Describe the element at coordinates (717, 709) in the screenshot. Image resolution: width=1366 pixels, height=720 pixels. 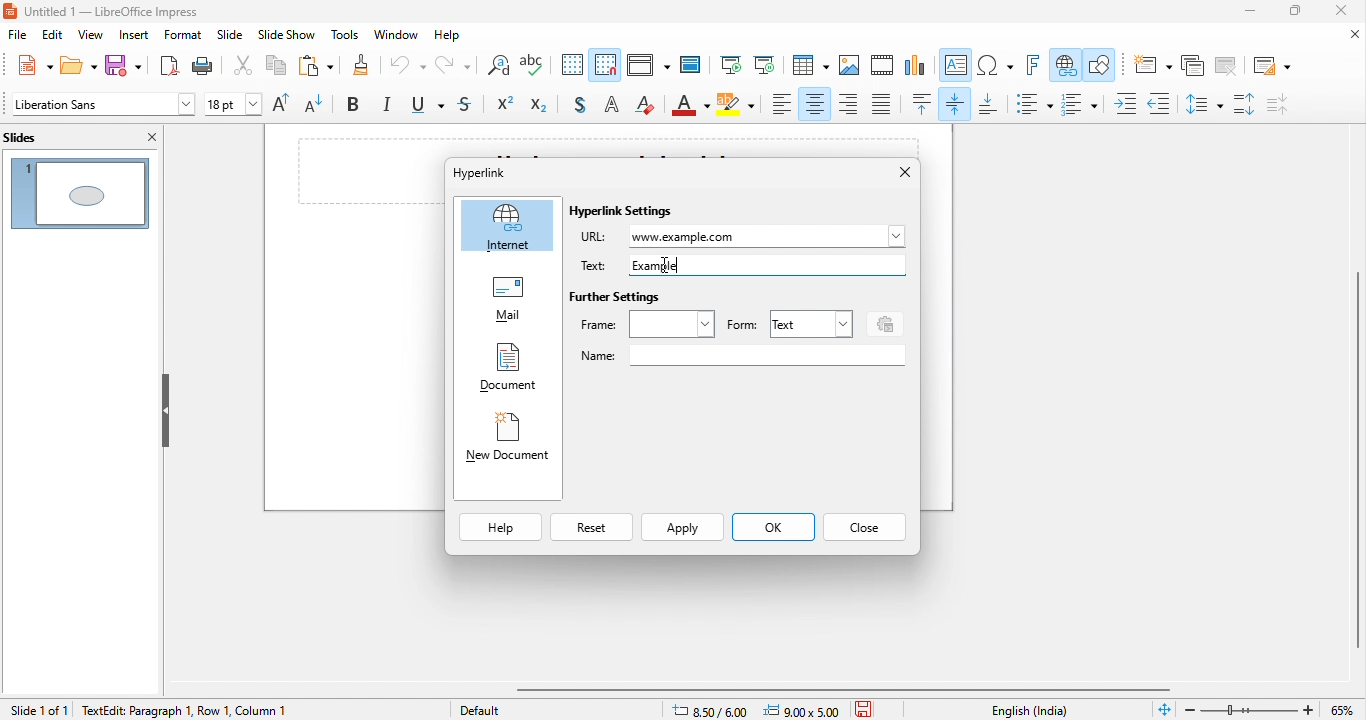
I see `8.50/6.00` at that location.